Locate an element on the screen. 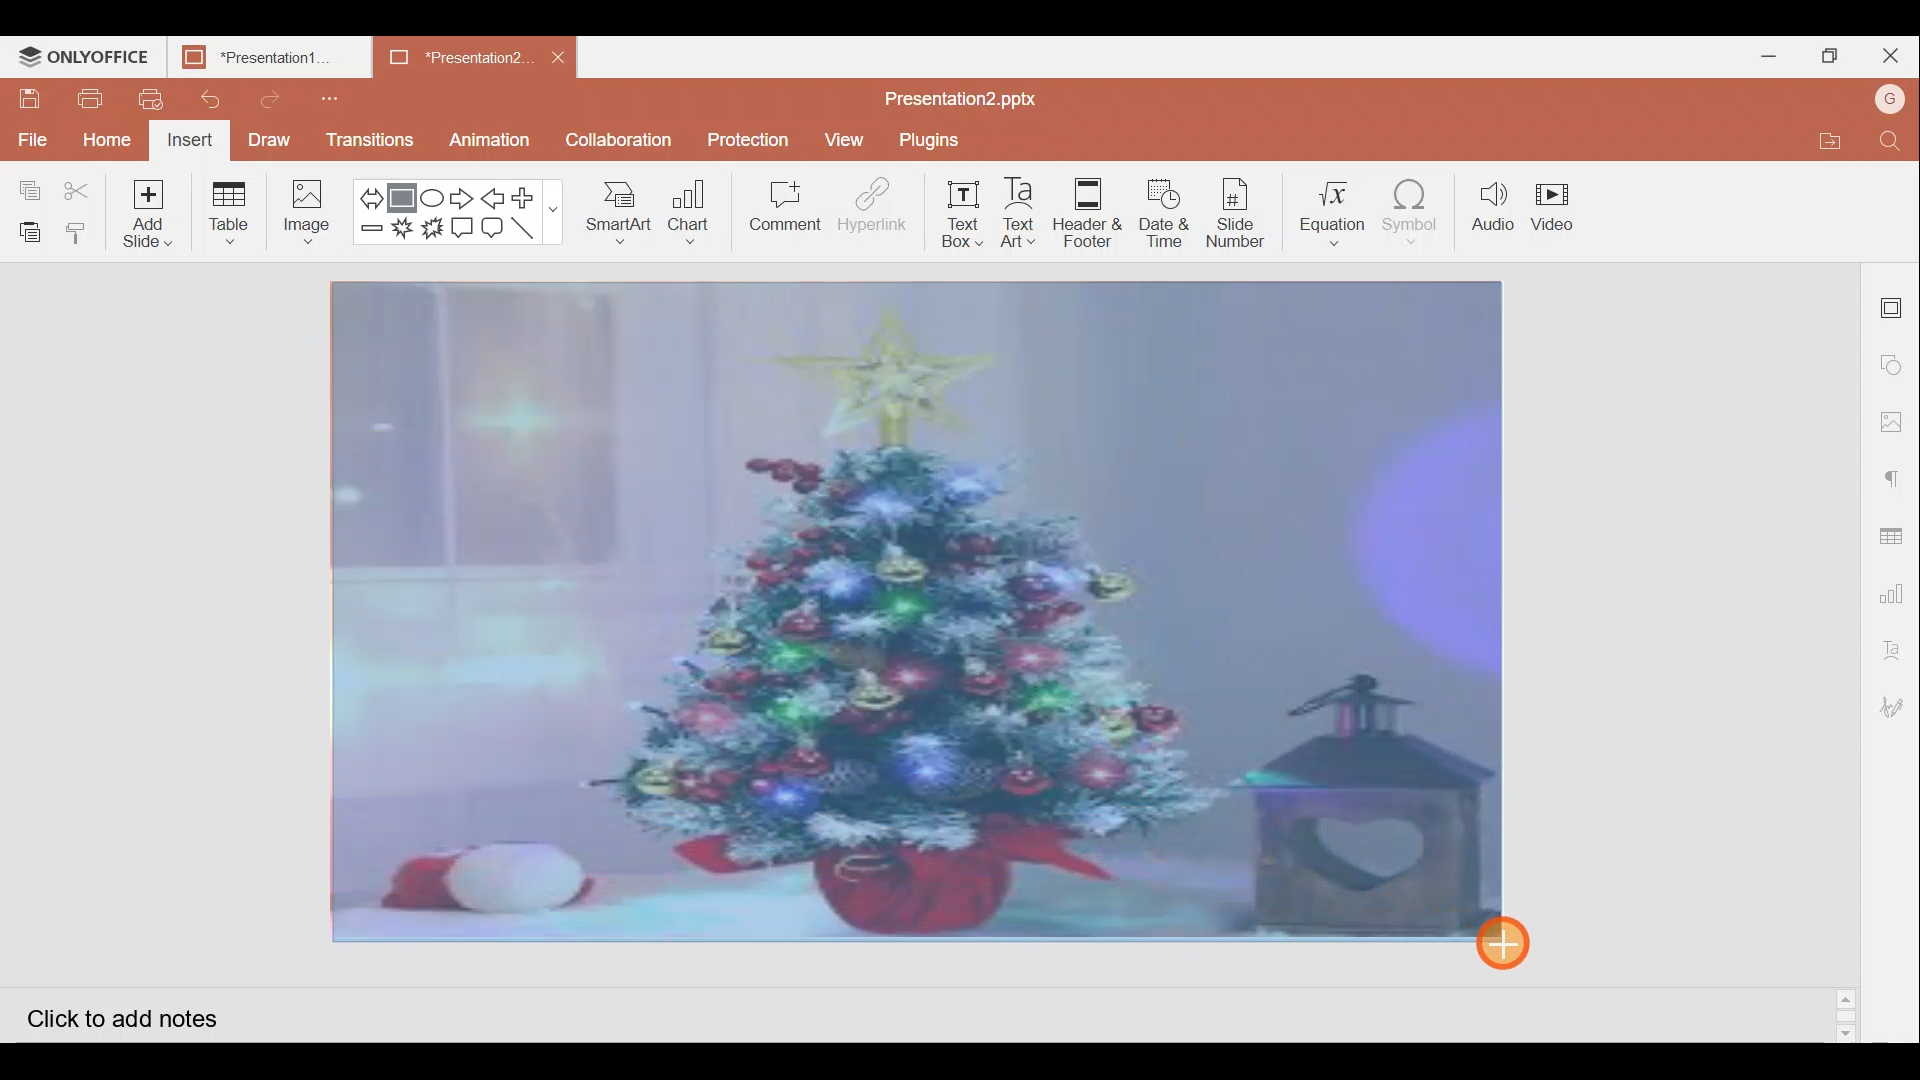  Quick print is located at coordinates (146, 96).